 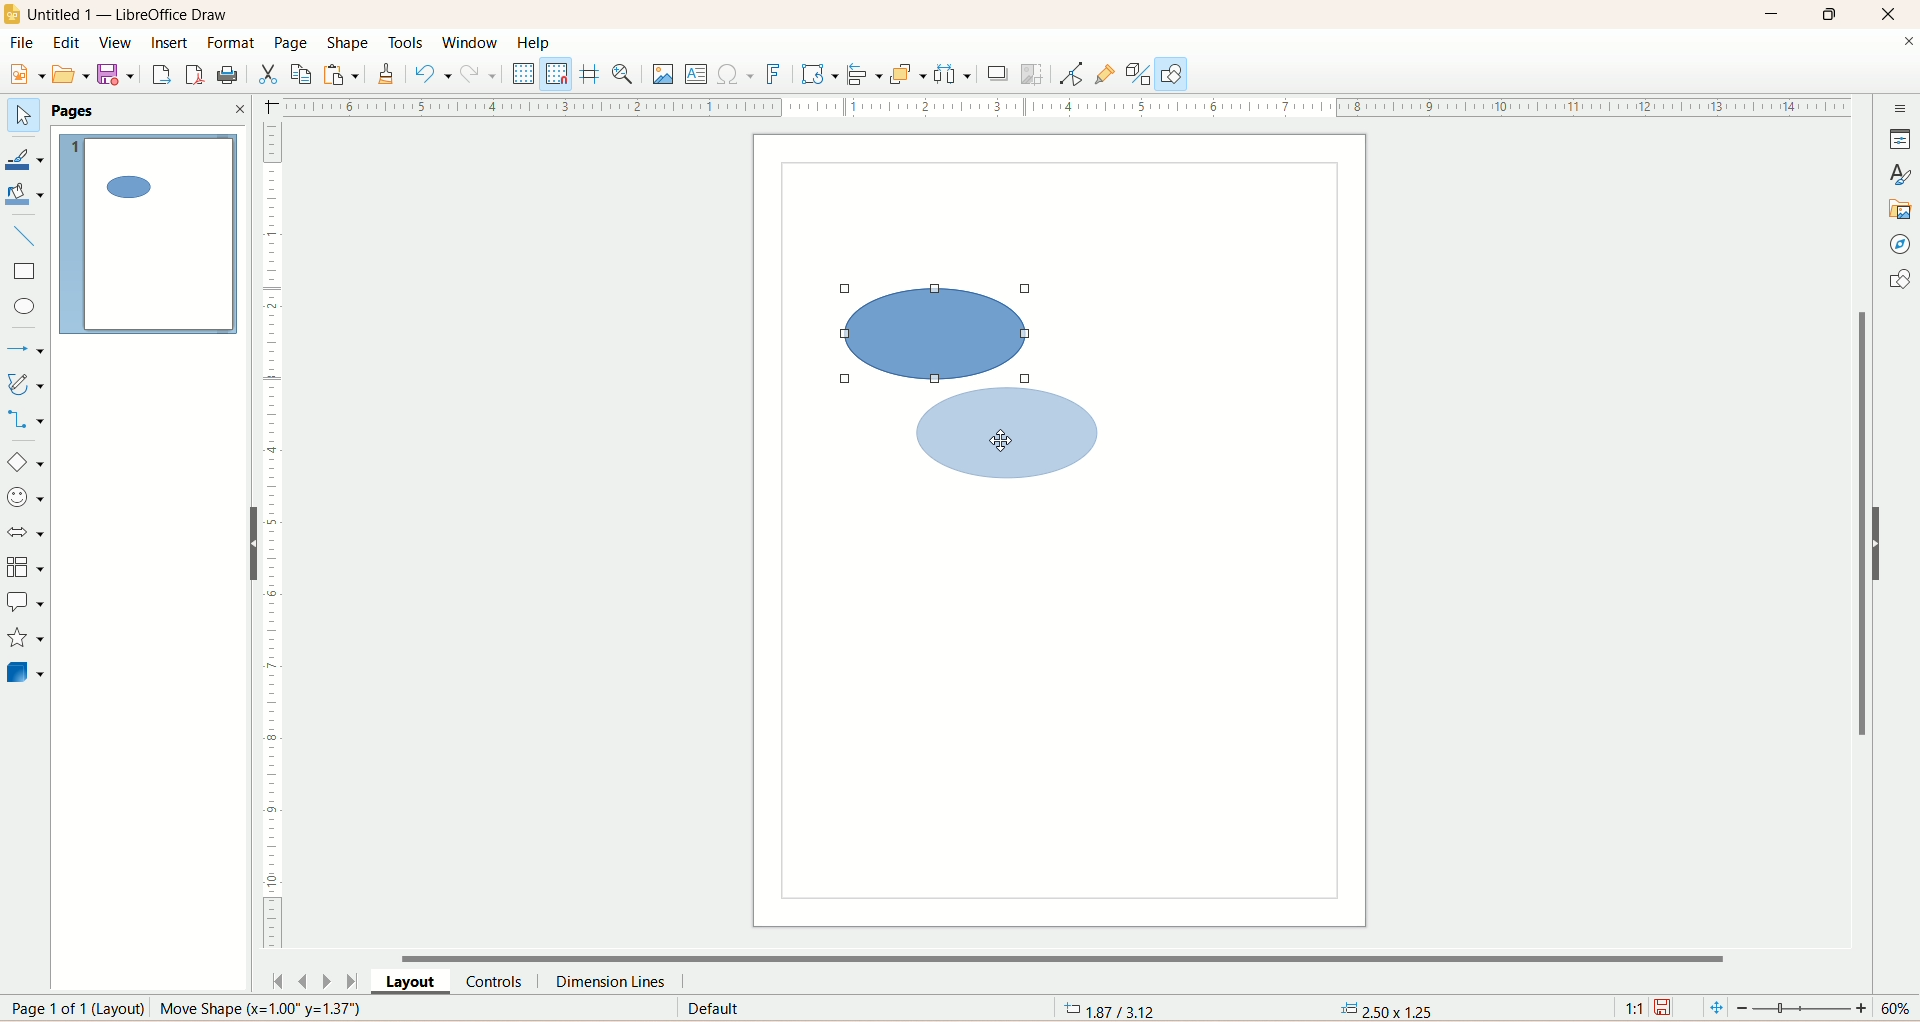 What do you see at coordinates (26, 195) in the screenshot?
I see `fill color` at bounding box center [26, 195].